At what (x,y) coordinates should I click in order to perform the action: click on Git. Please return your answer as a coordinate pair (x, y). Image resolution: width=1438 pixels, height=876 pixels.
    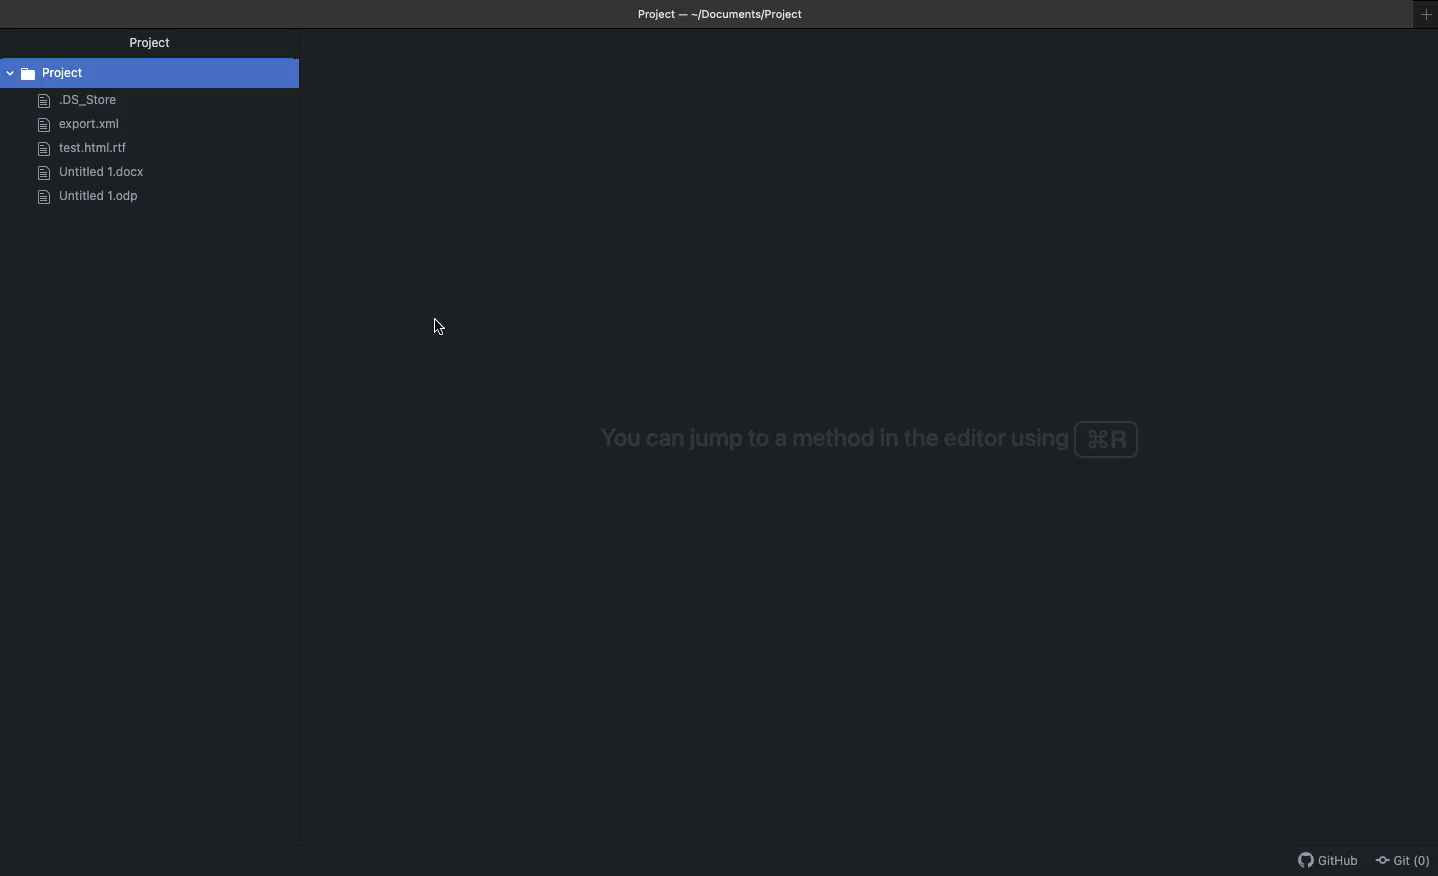
    Looking at the image, I should click on (1406, 859).